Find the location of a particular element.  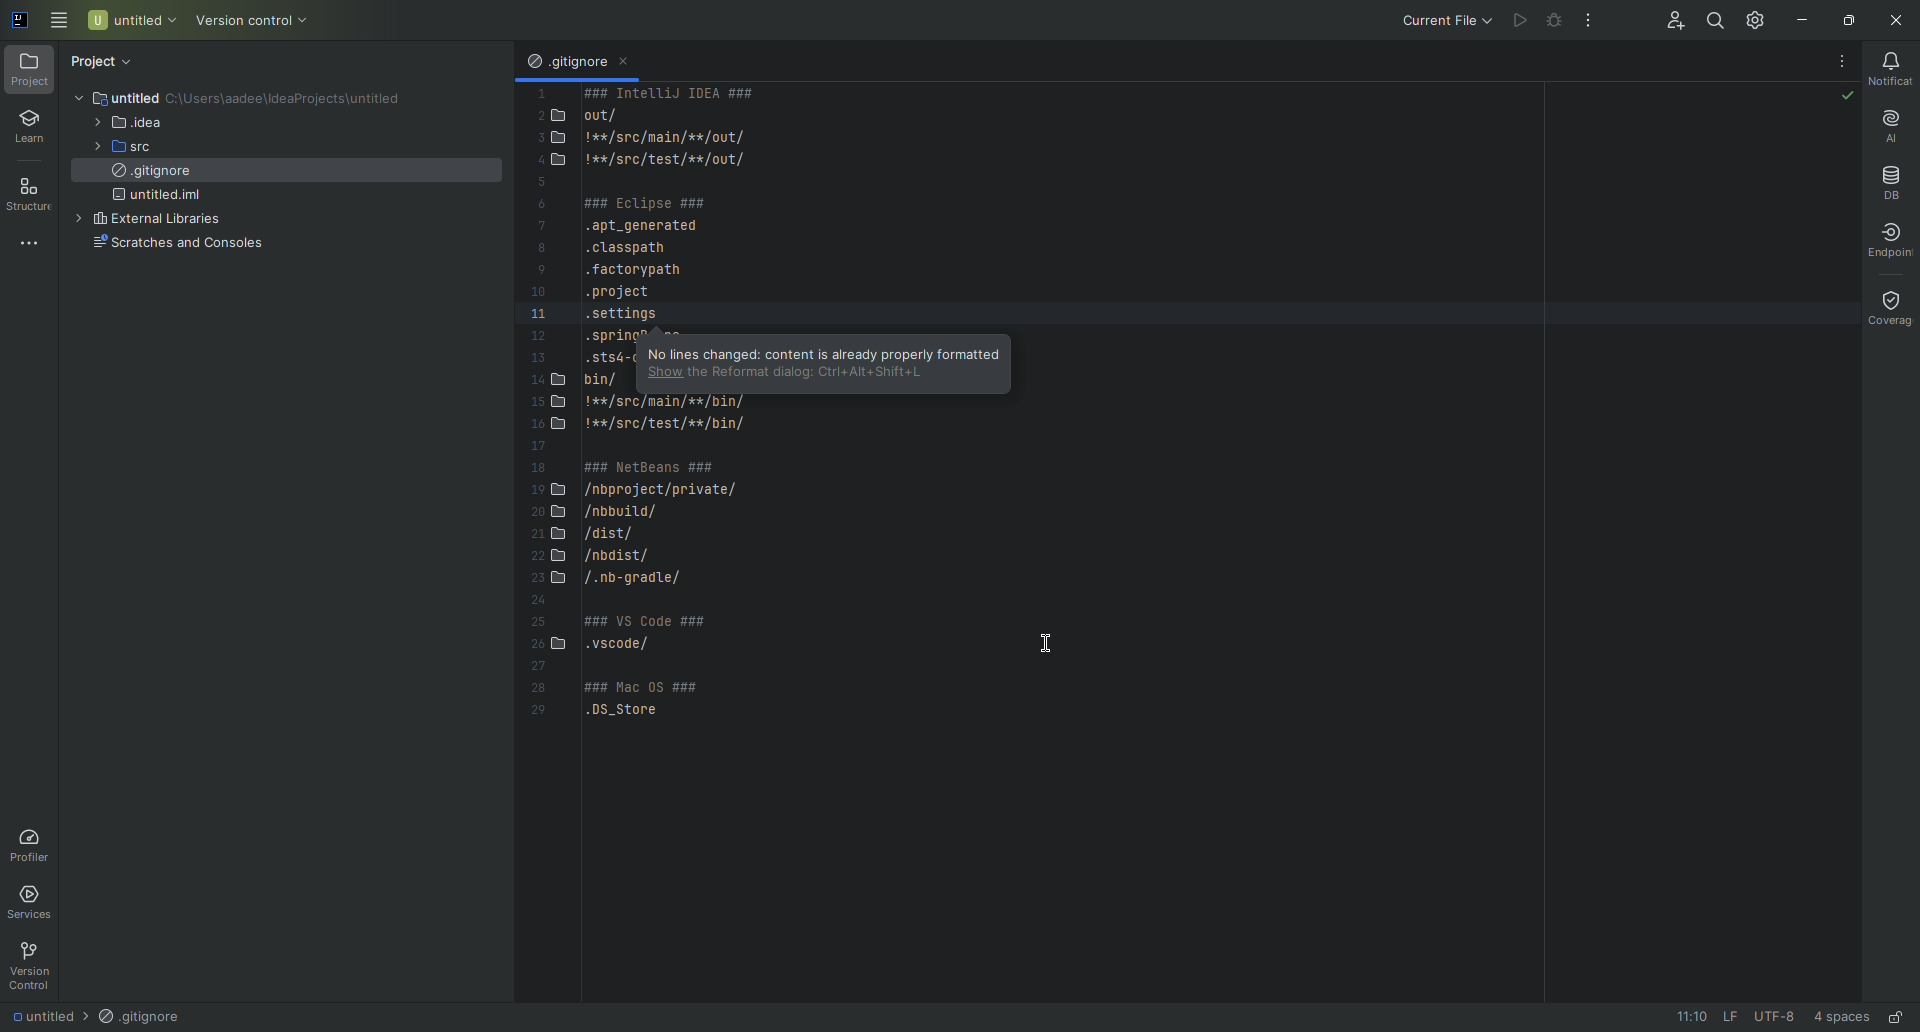

line seperator is located at coordinates (1724, 1016).